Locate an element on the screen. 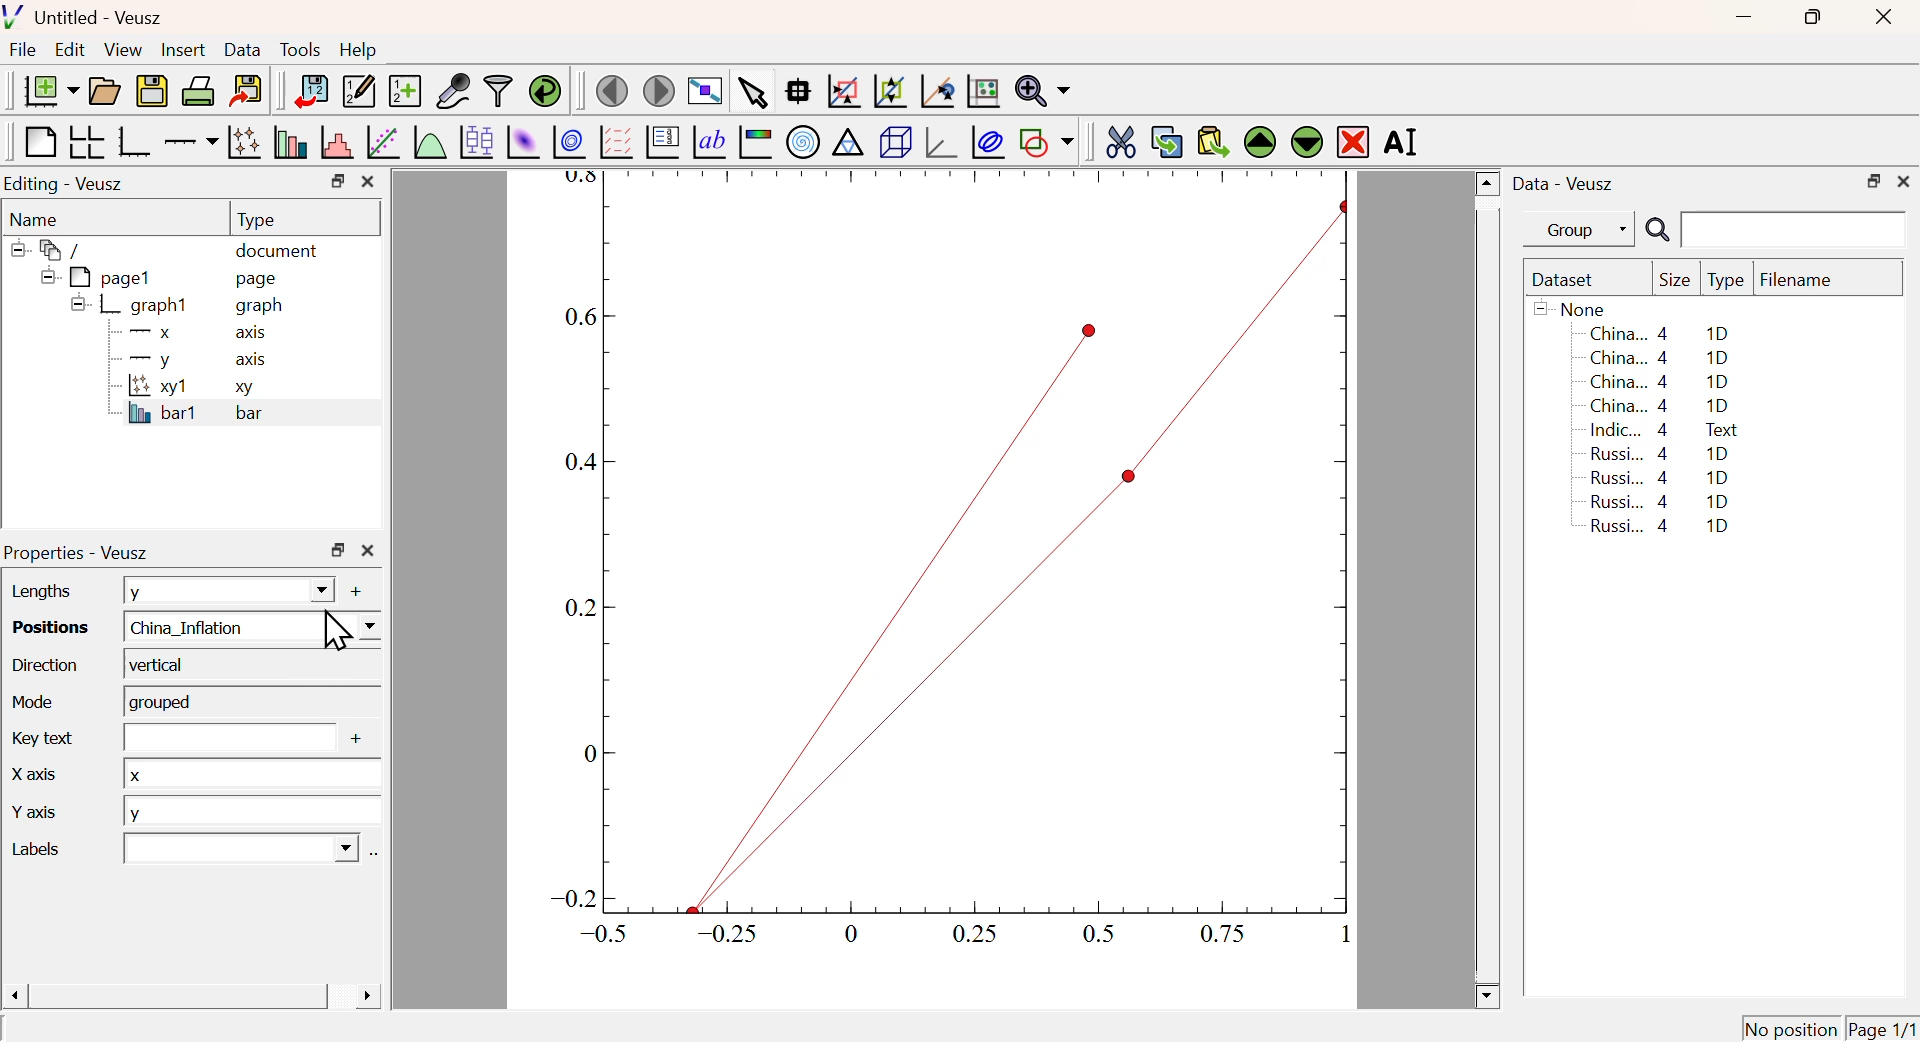 The width and height of the screenshot is (1920, 1042). Click to reset graph axes is located at coordinates (934, 92).